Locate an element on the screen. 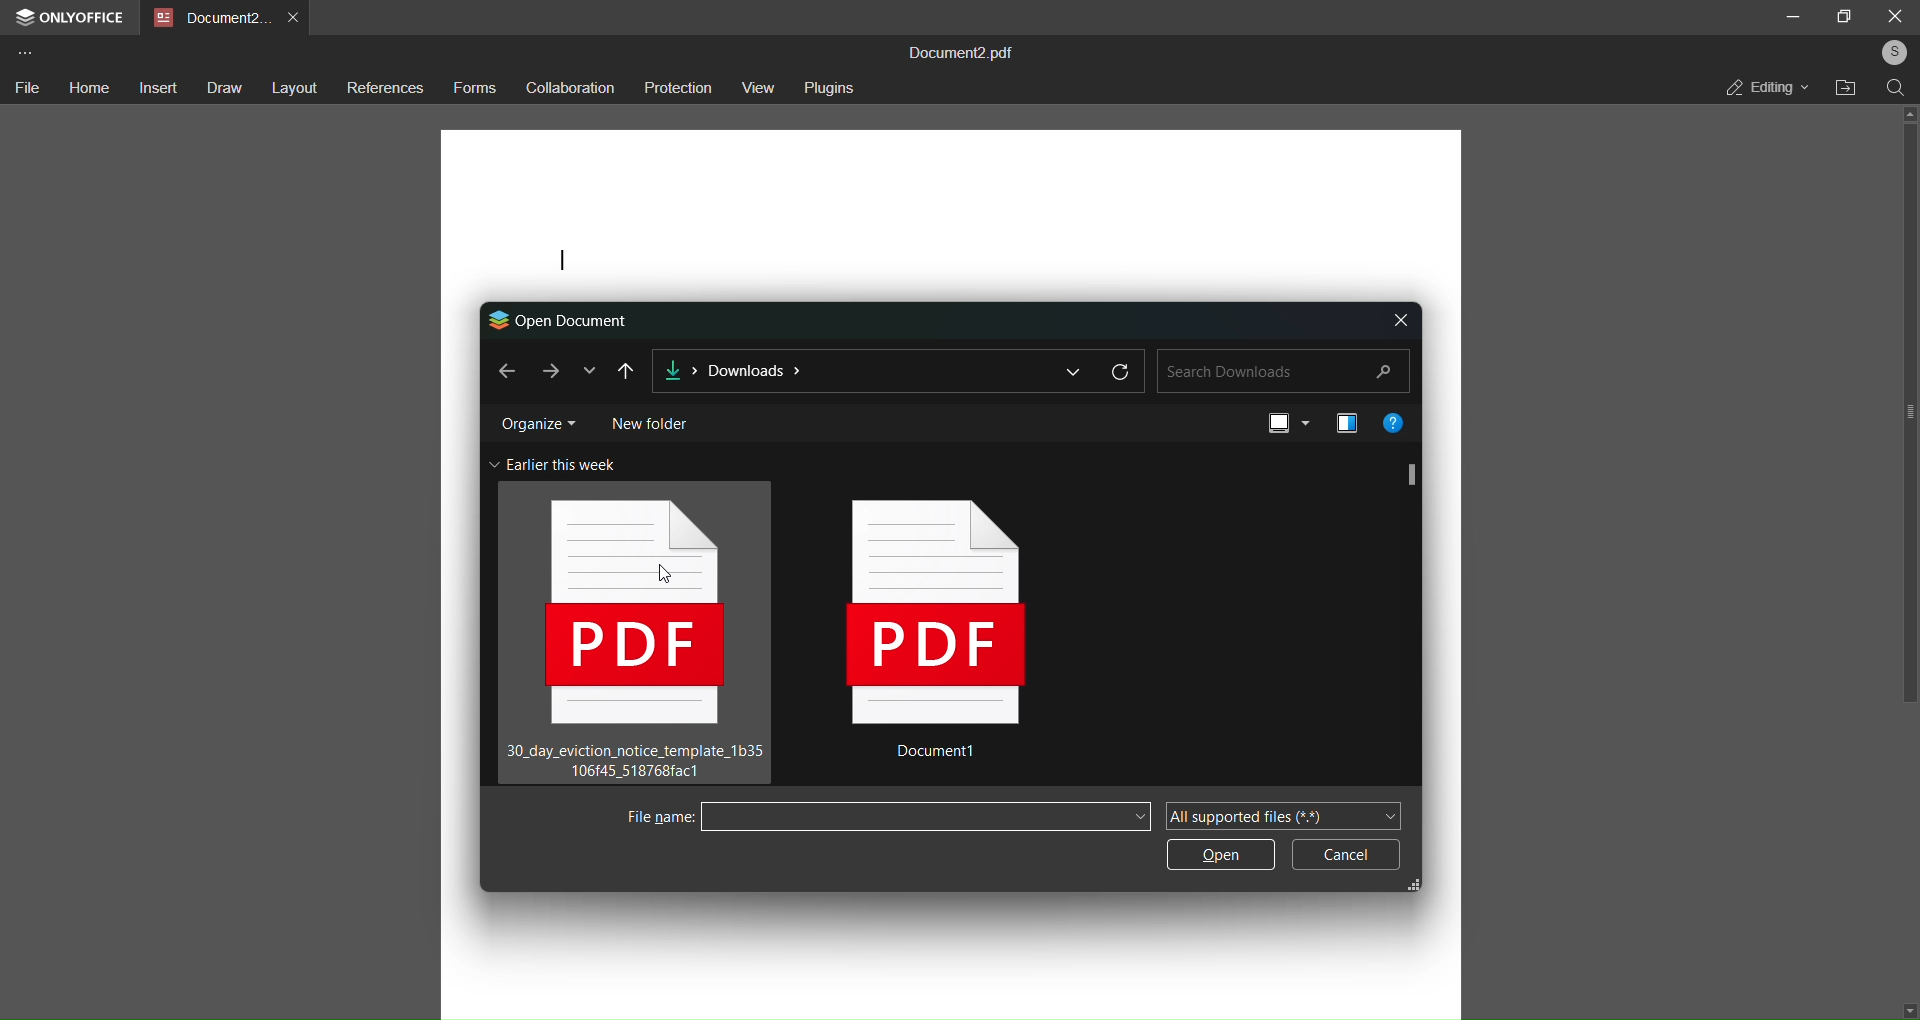 The height and width of the screenshot is (1020, 1920). list is located at coordinates (588, 370).